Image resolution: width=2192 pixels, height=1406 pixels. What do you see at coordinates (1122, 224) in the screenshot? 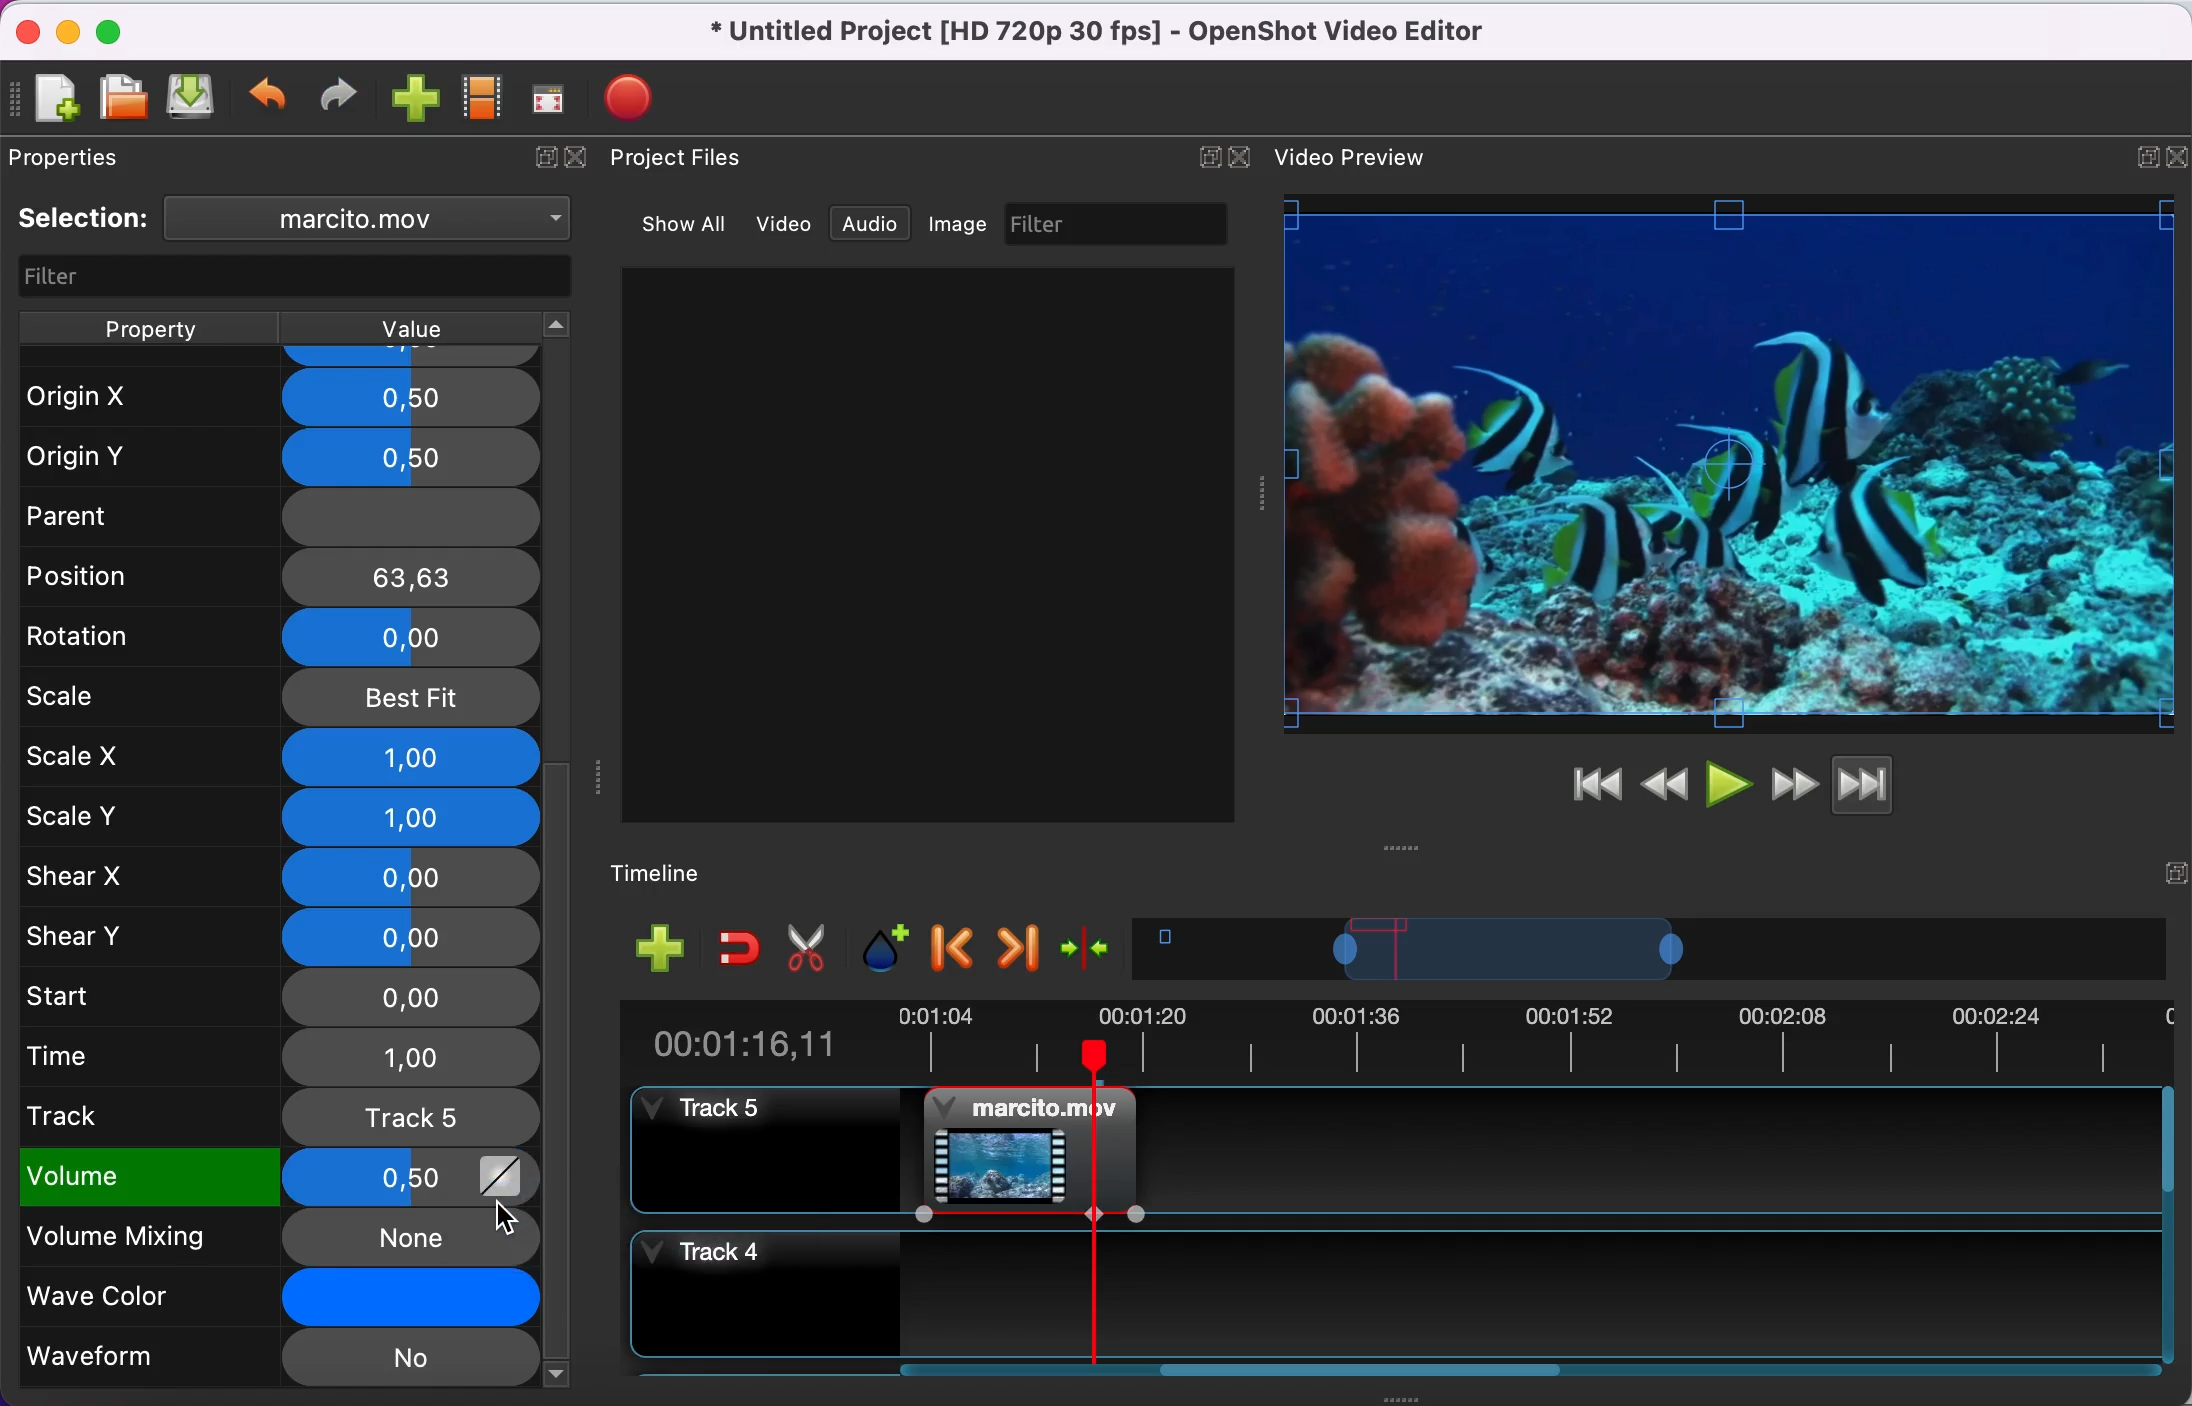
I see `filter` at bounding box center [1122, 224].